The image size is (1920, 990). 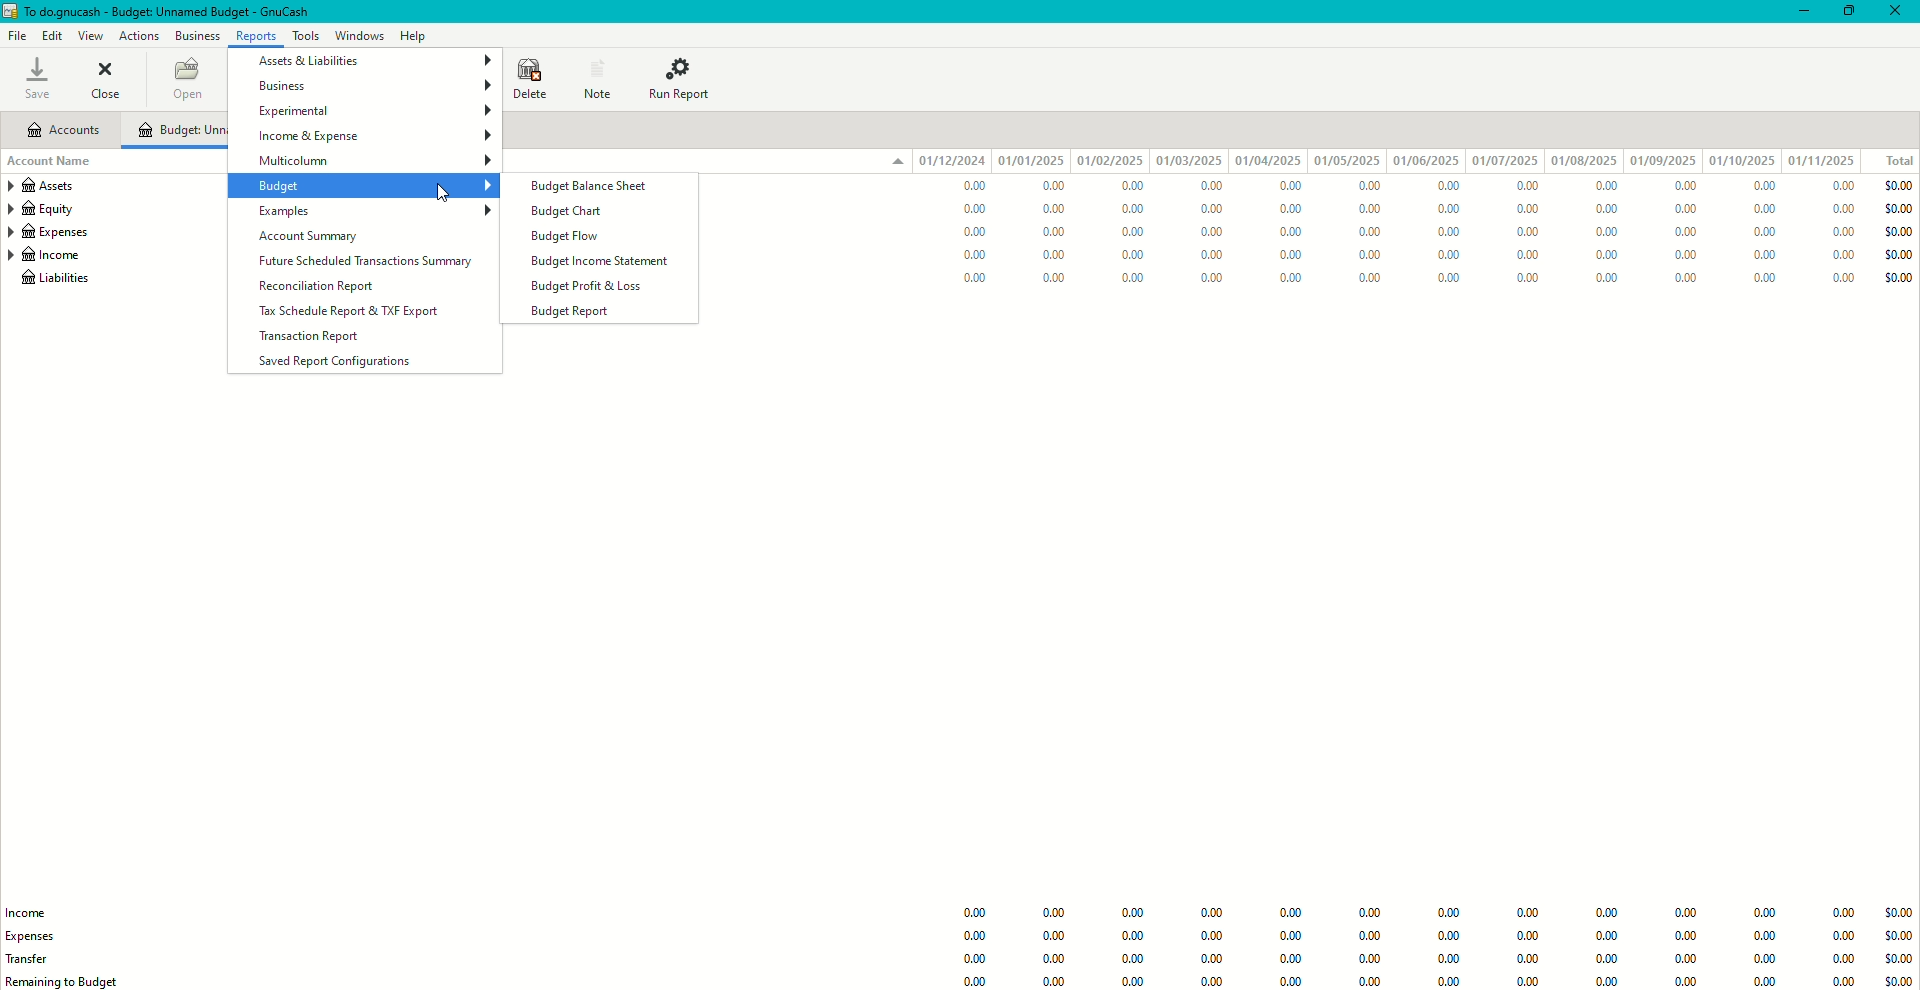 I want to click on 0.00, so click(x=1134, y=253).